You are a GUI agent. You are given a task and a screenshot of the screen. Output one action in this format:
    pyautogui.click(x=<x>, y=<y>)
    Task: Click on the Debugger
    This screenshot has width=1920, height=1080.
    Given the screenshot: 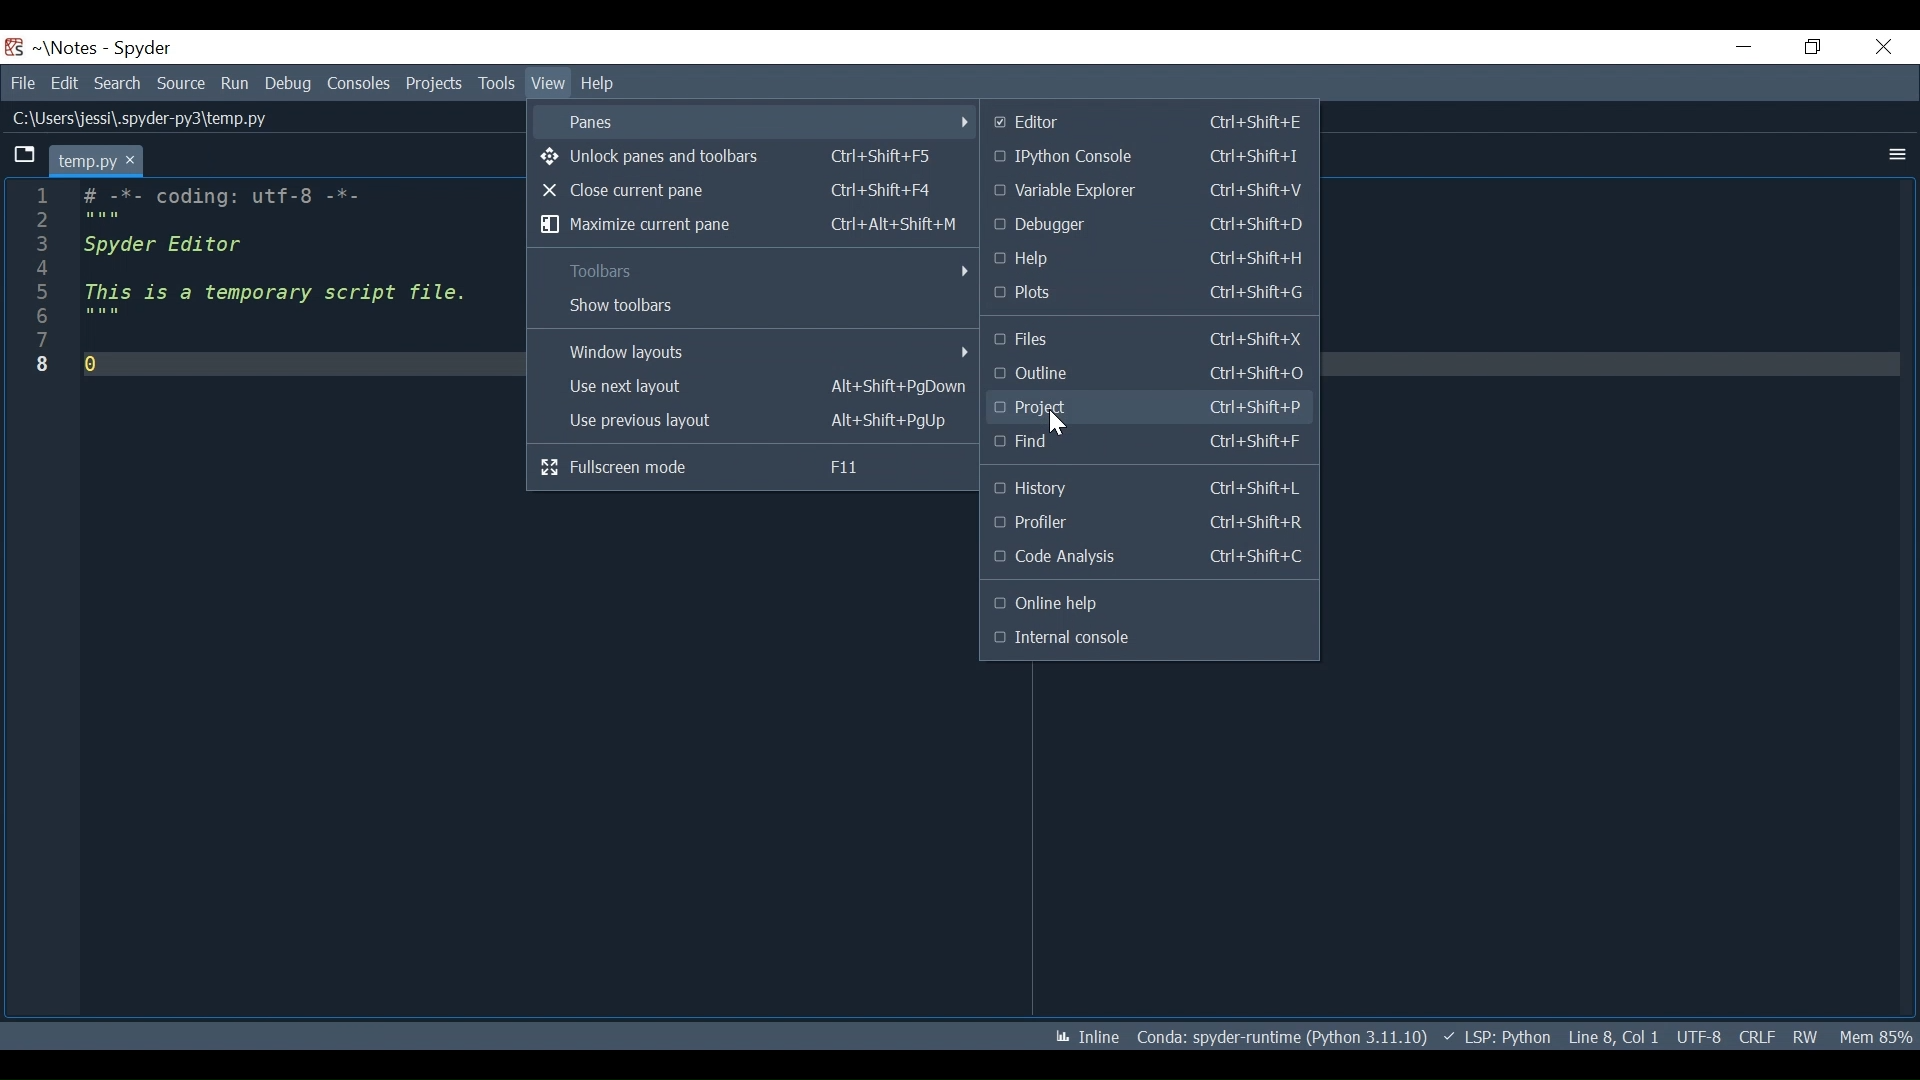 What is the action you would take?
    pyautogui.click(x=1150, y=226)
    